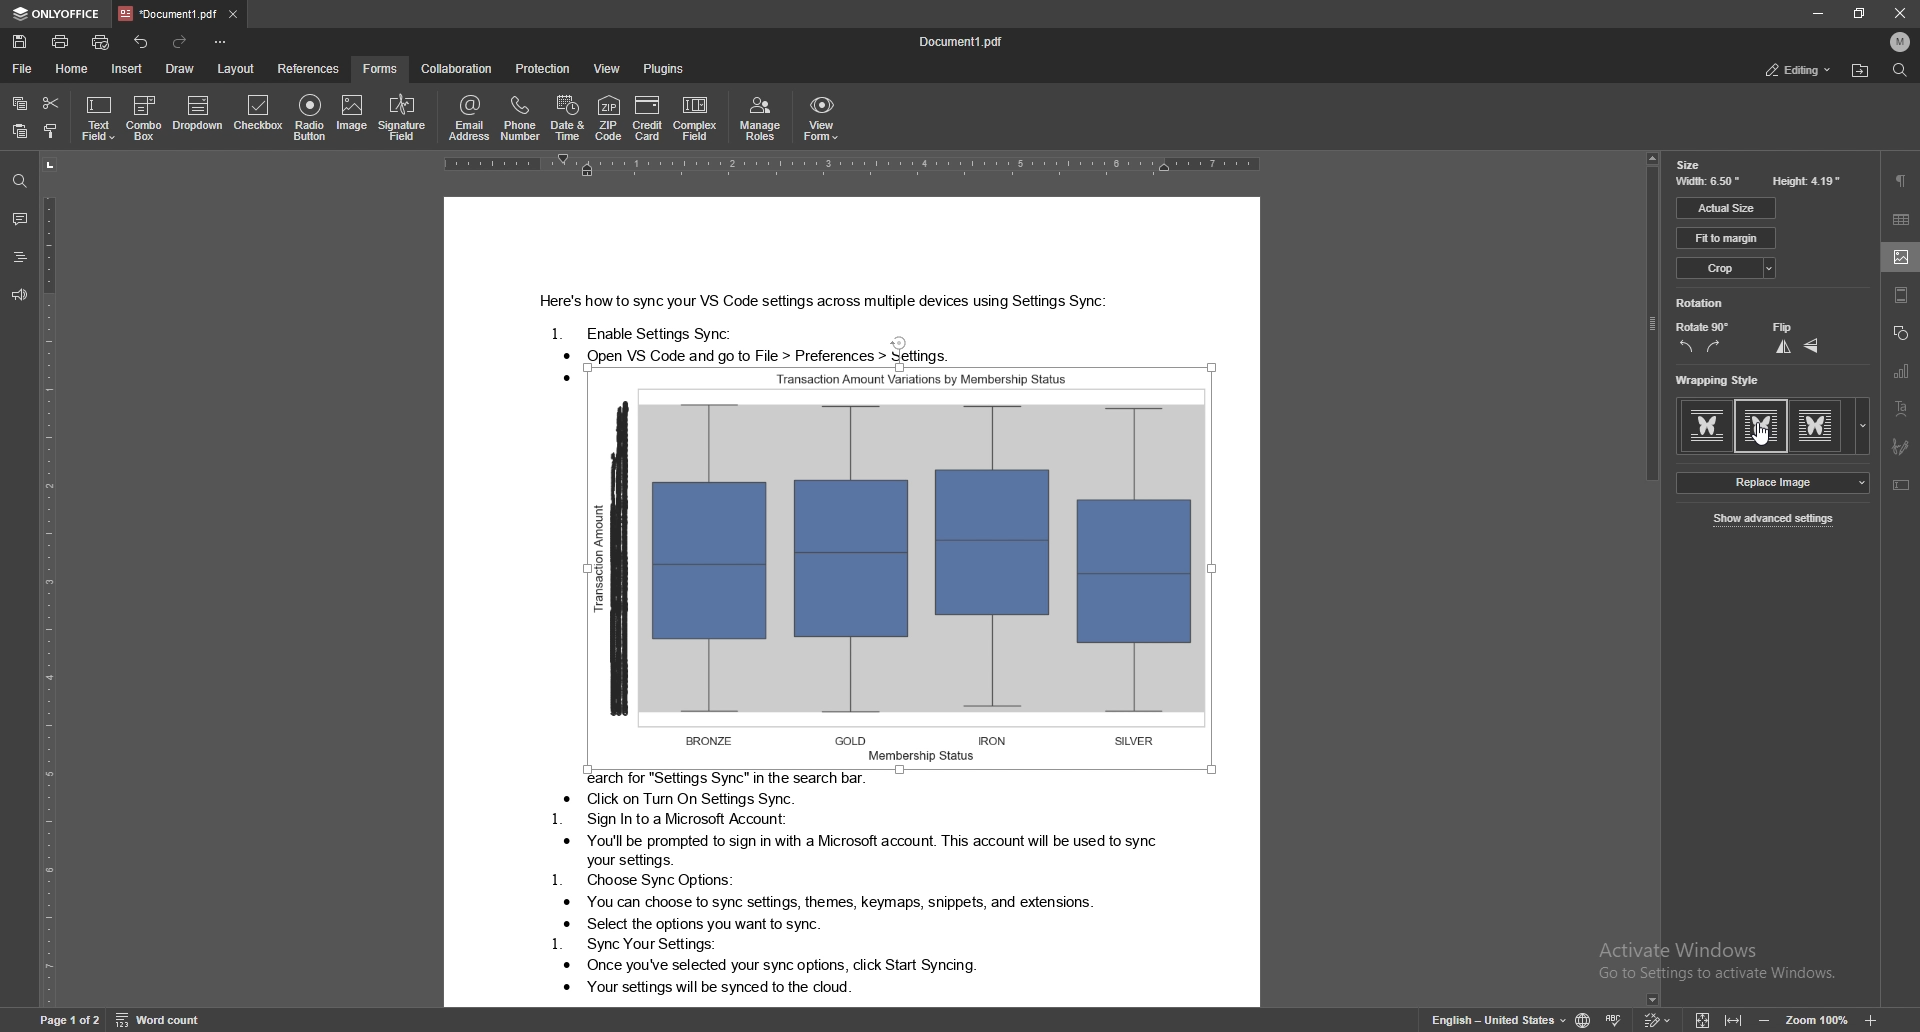  What do you see at coordinates (182, 69) in the screenshot?
I see `draw` at bounding box center [182, 69].